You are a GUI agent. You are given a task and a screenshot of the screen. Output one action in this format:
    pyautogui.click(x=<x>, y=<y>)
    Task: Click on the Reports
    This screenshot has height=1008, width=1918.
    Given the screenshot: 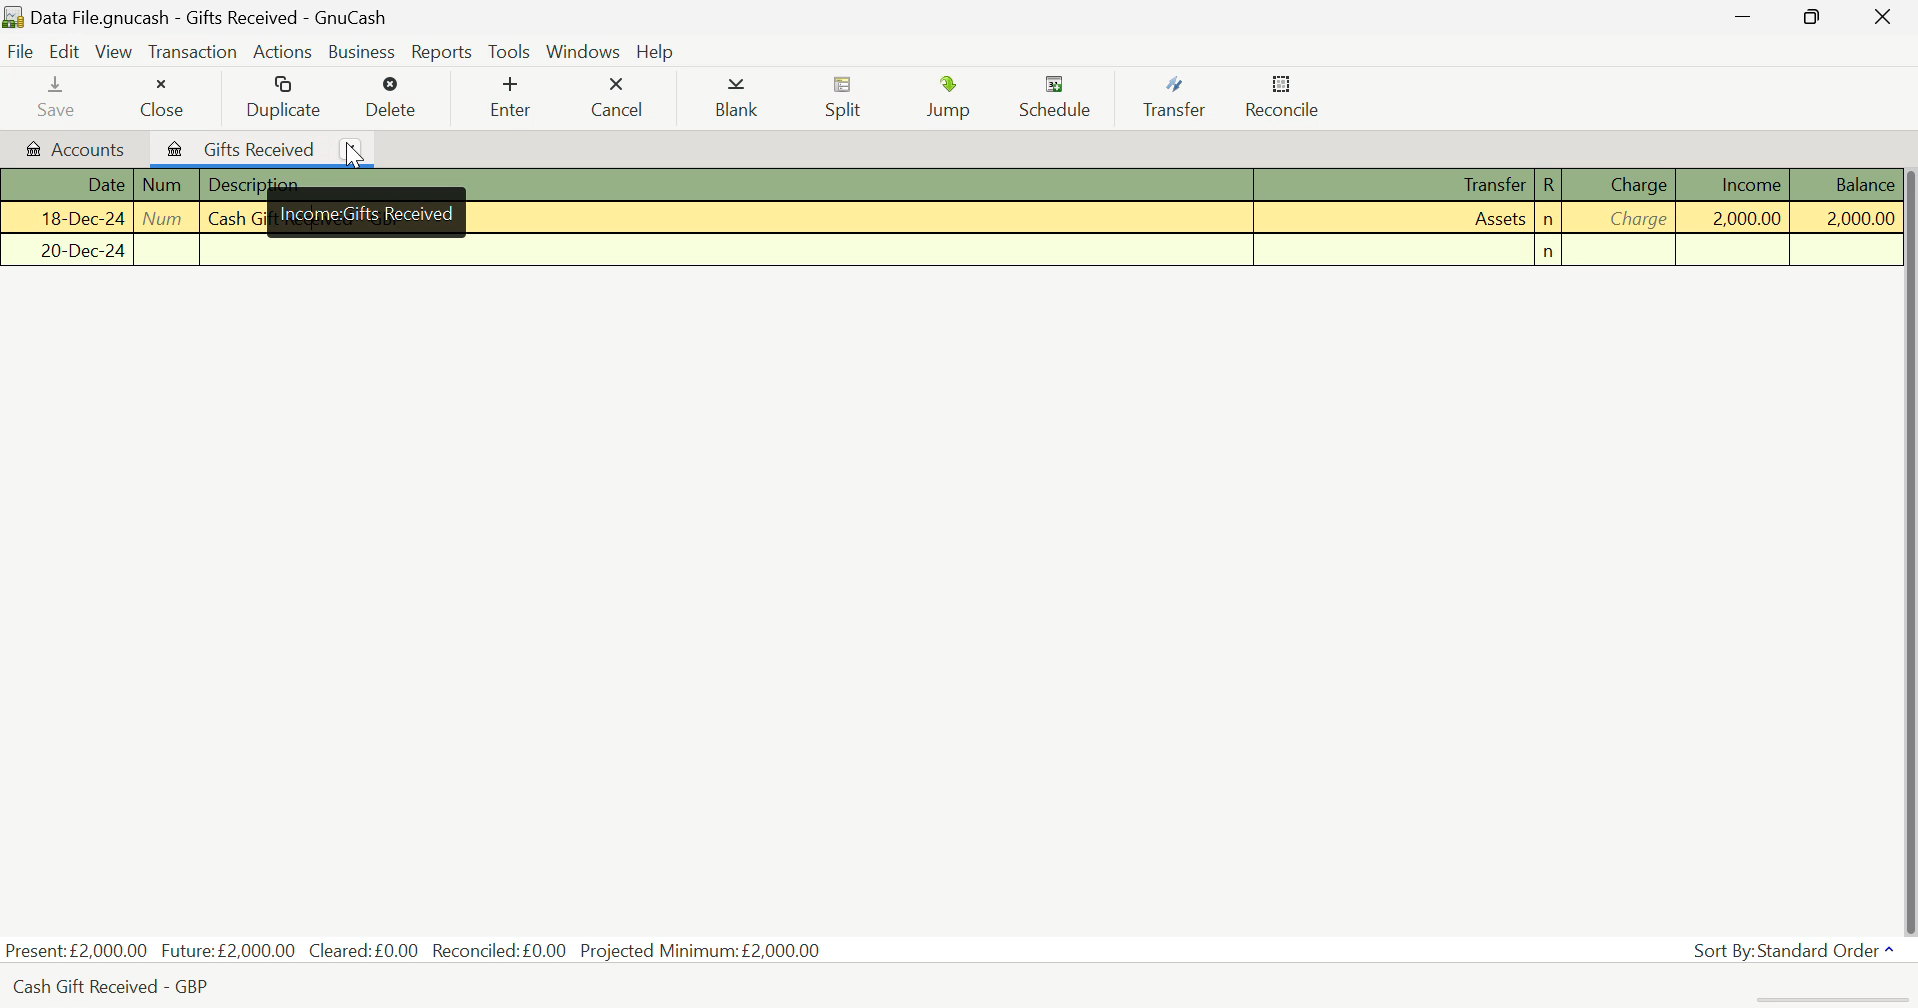 What is the action you would take?
    pyautogui.click(x=438, y=50)
    